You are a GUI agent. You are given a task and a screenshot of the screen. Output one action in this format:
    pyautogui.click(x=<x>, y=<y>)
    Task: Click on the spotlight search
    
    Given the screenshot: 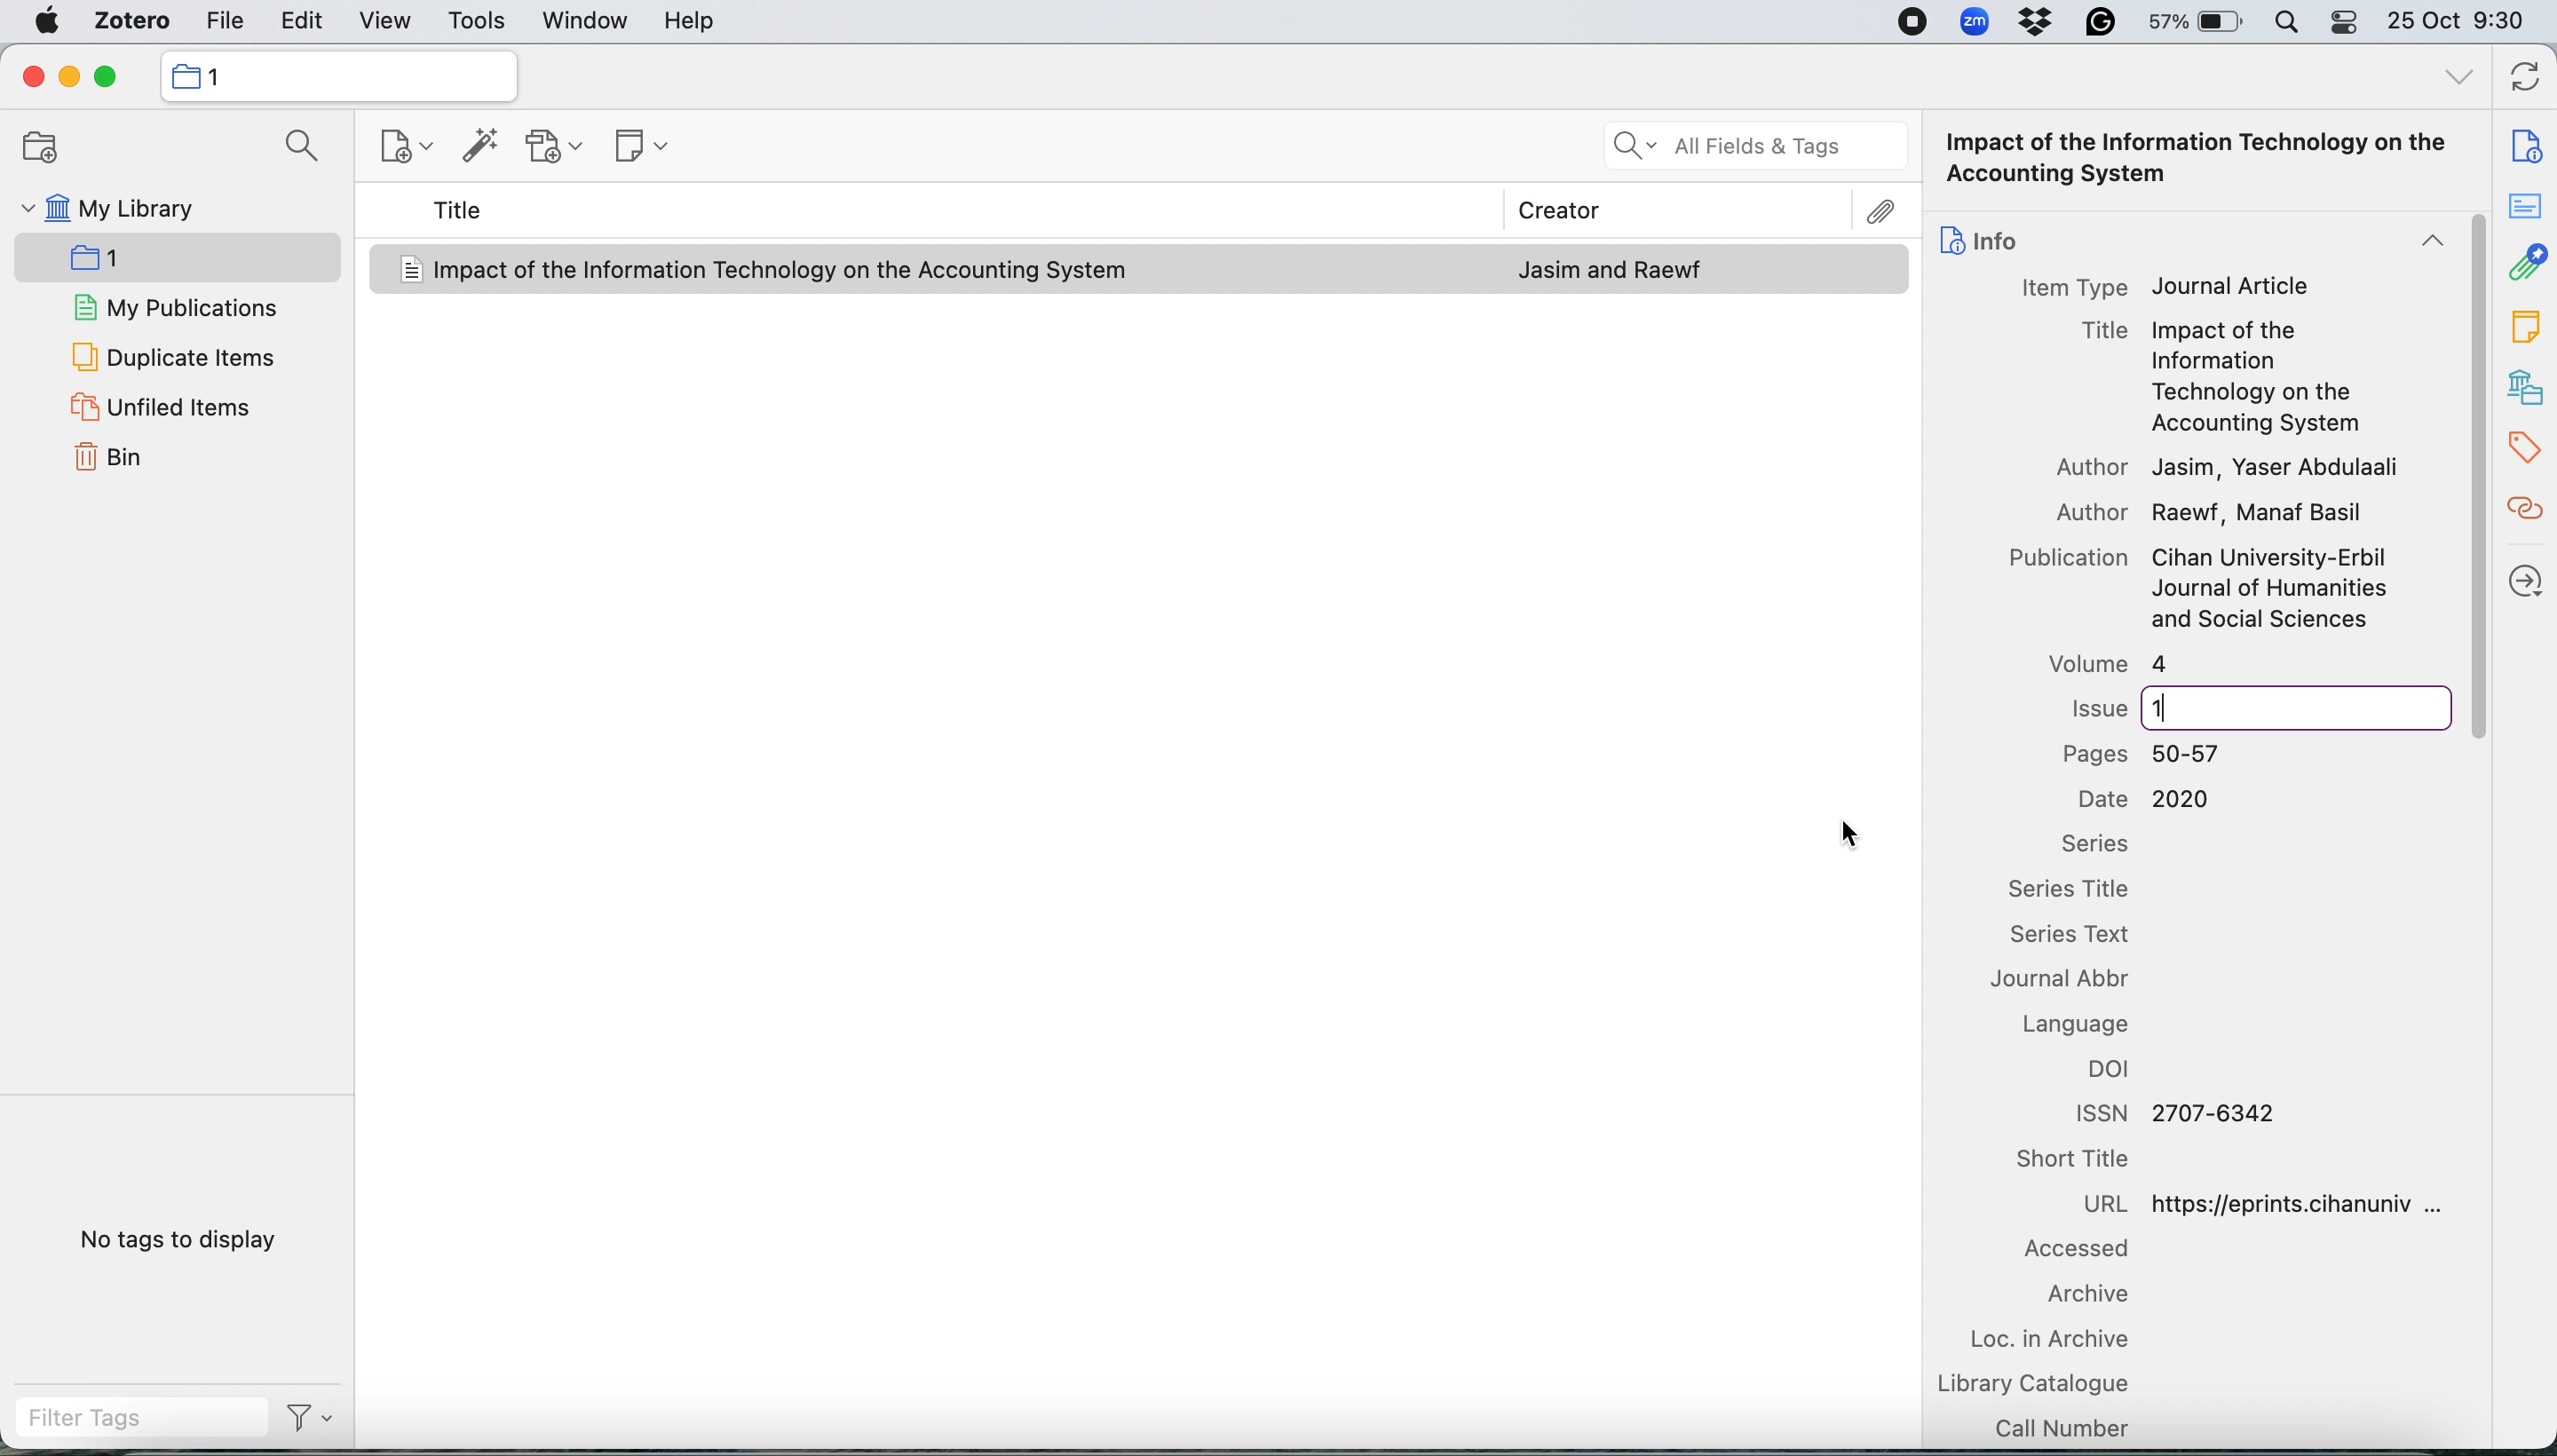 What is the action you would take?
    pyautogui.click(x=2286, y=23)
    